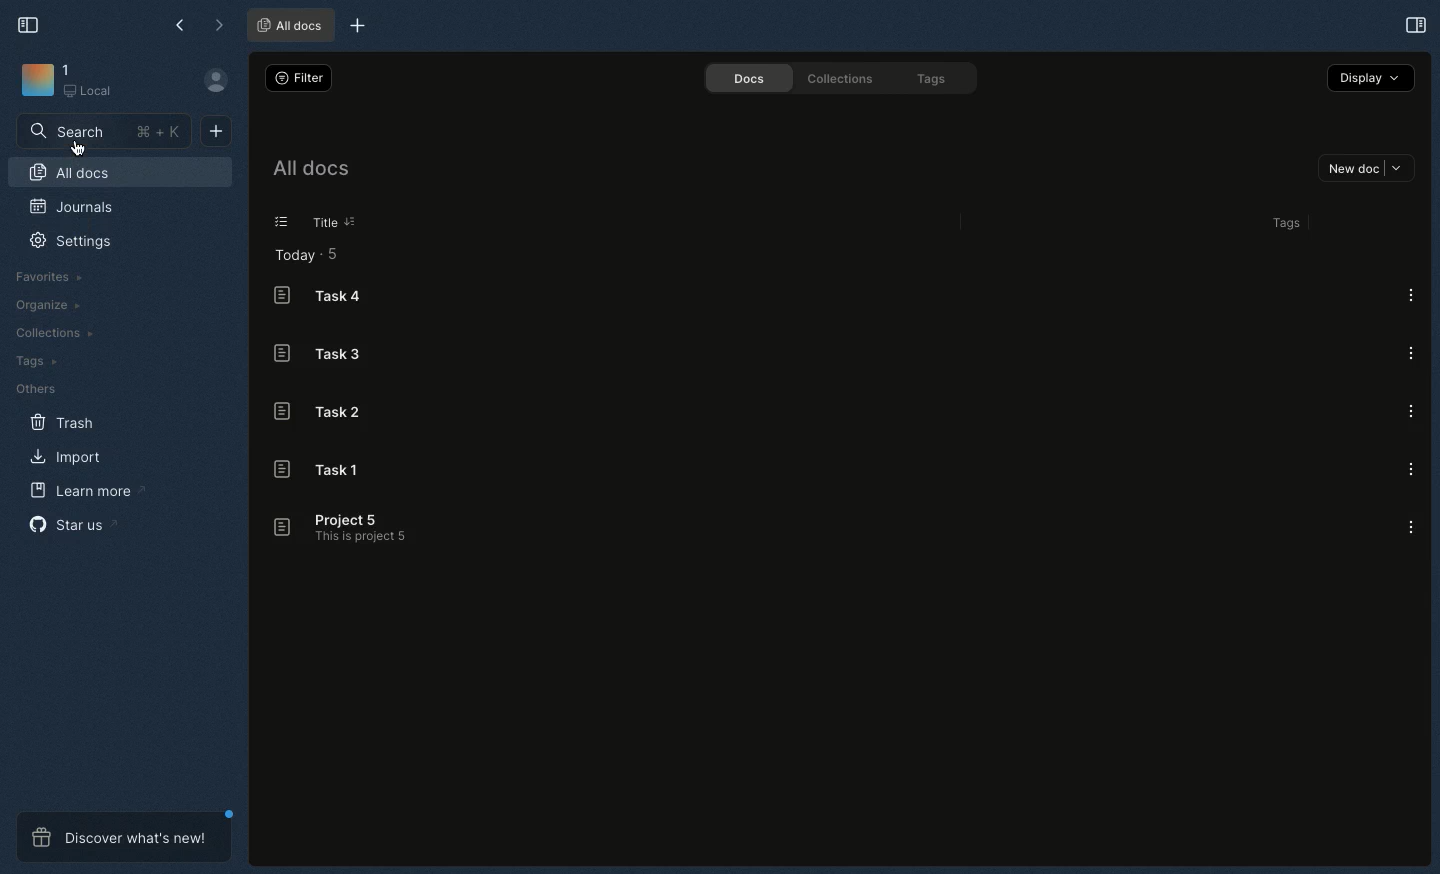 Image resolution: width=1440 pixels, height=874 pixels. Describe the element at coordinates (930, 77) in the screenshot. I see `Tags` at that location.